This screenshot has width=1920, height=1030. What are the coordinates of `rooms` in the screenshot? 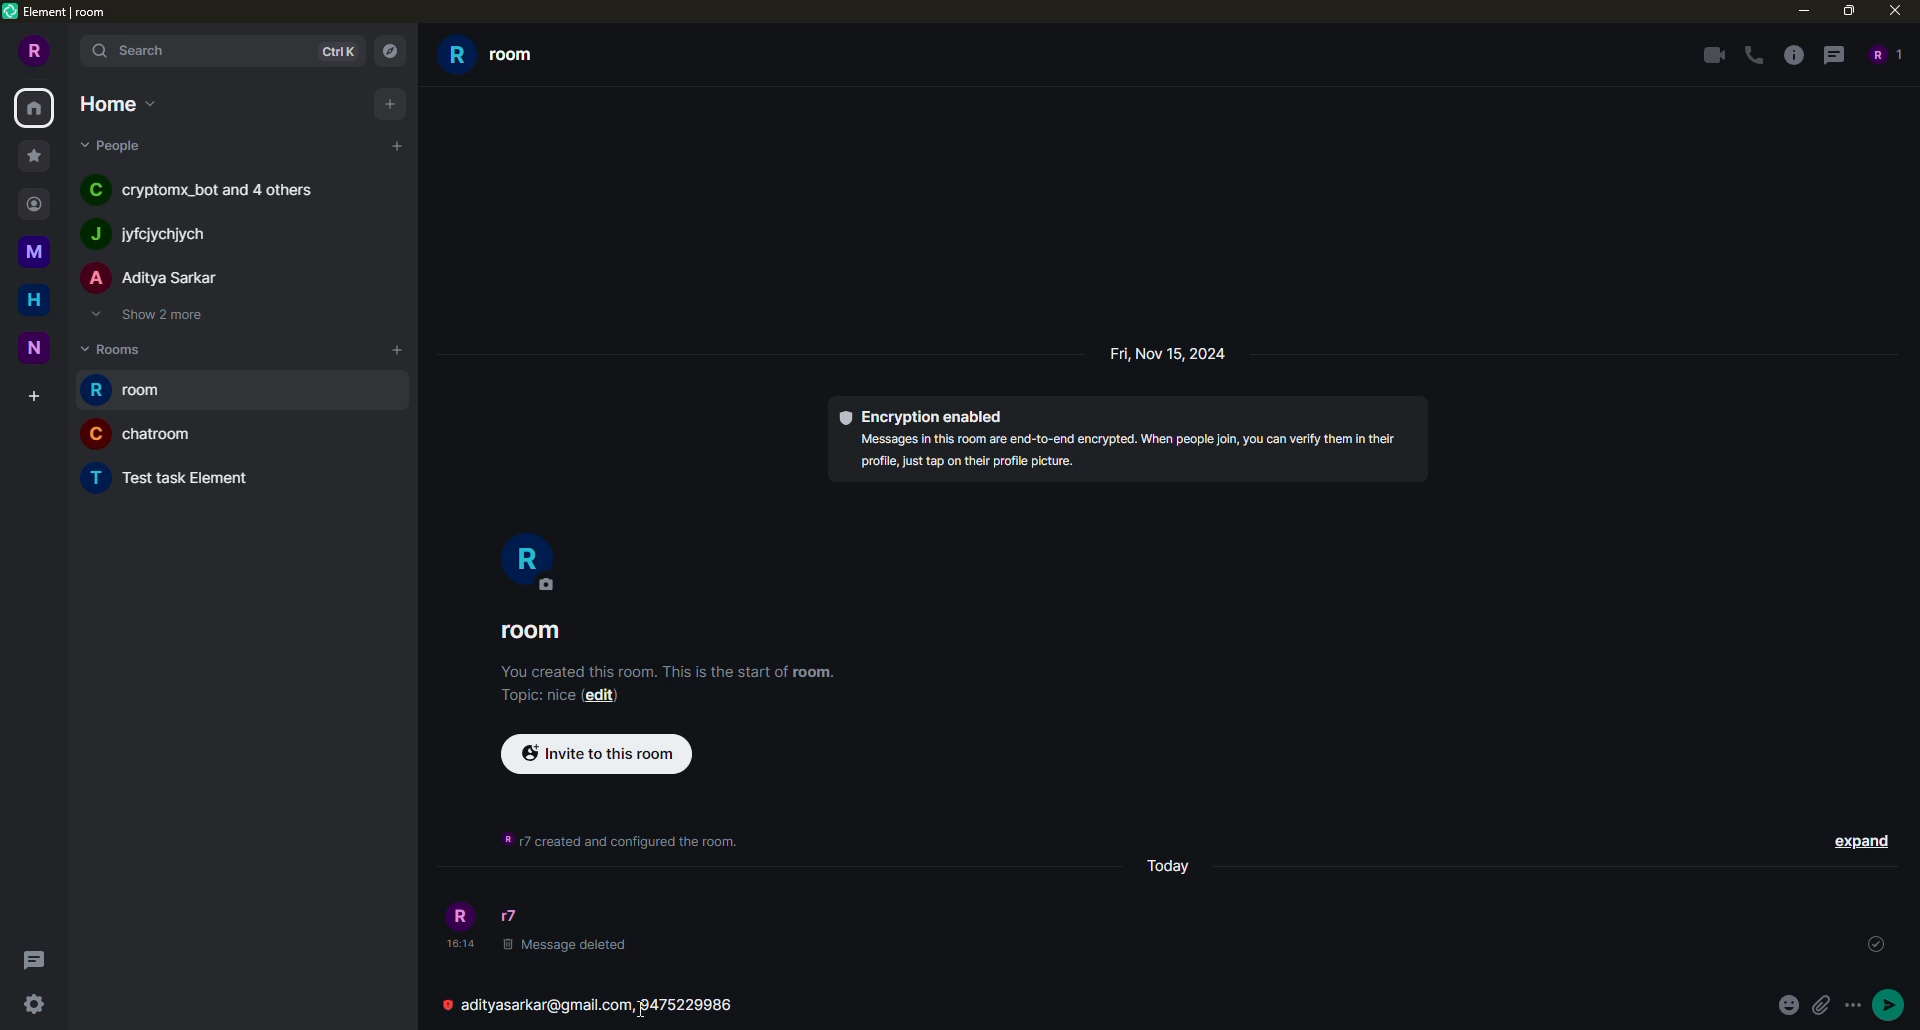 It's located at (115, 348).